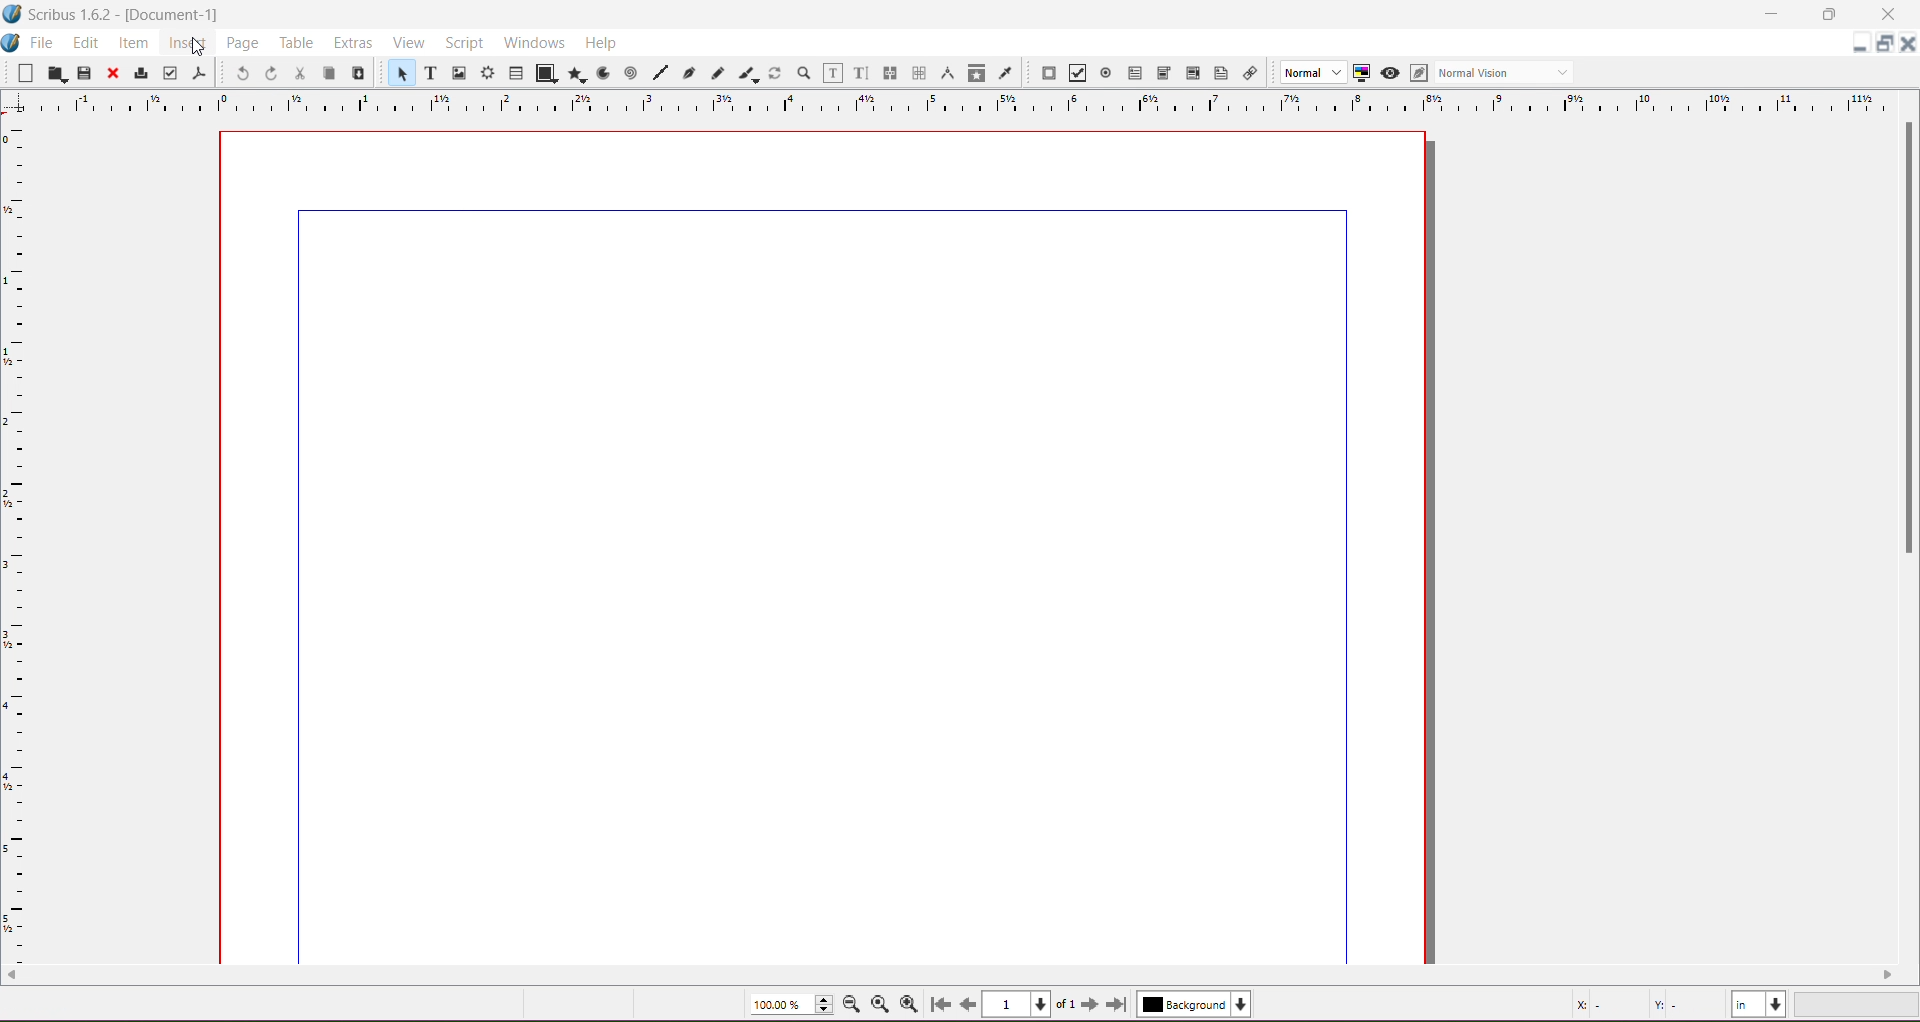  What do you see at coordinates (86, 44) in the screenshot?
I see `Edit` at bounding box center [86, 44].